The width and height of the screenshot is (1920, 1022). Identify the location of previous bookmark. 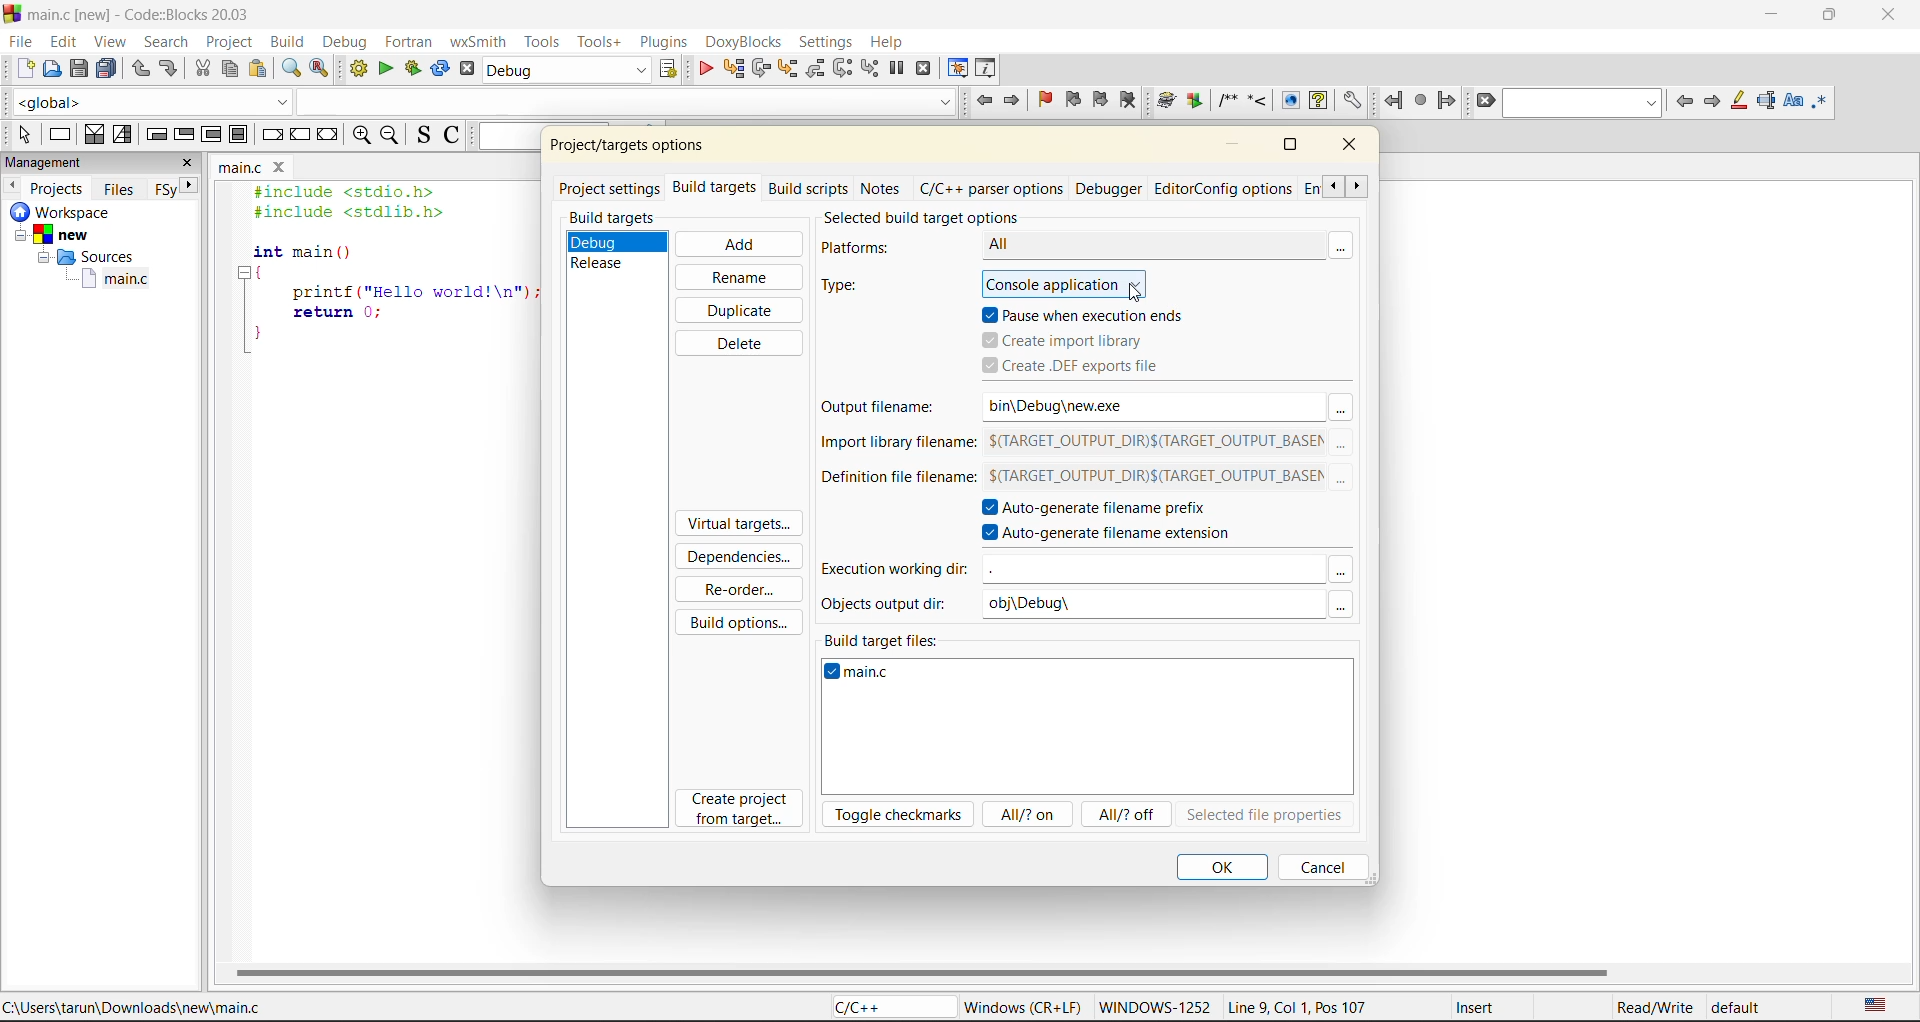
(1074, 100).